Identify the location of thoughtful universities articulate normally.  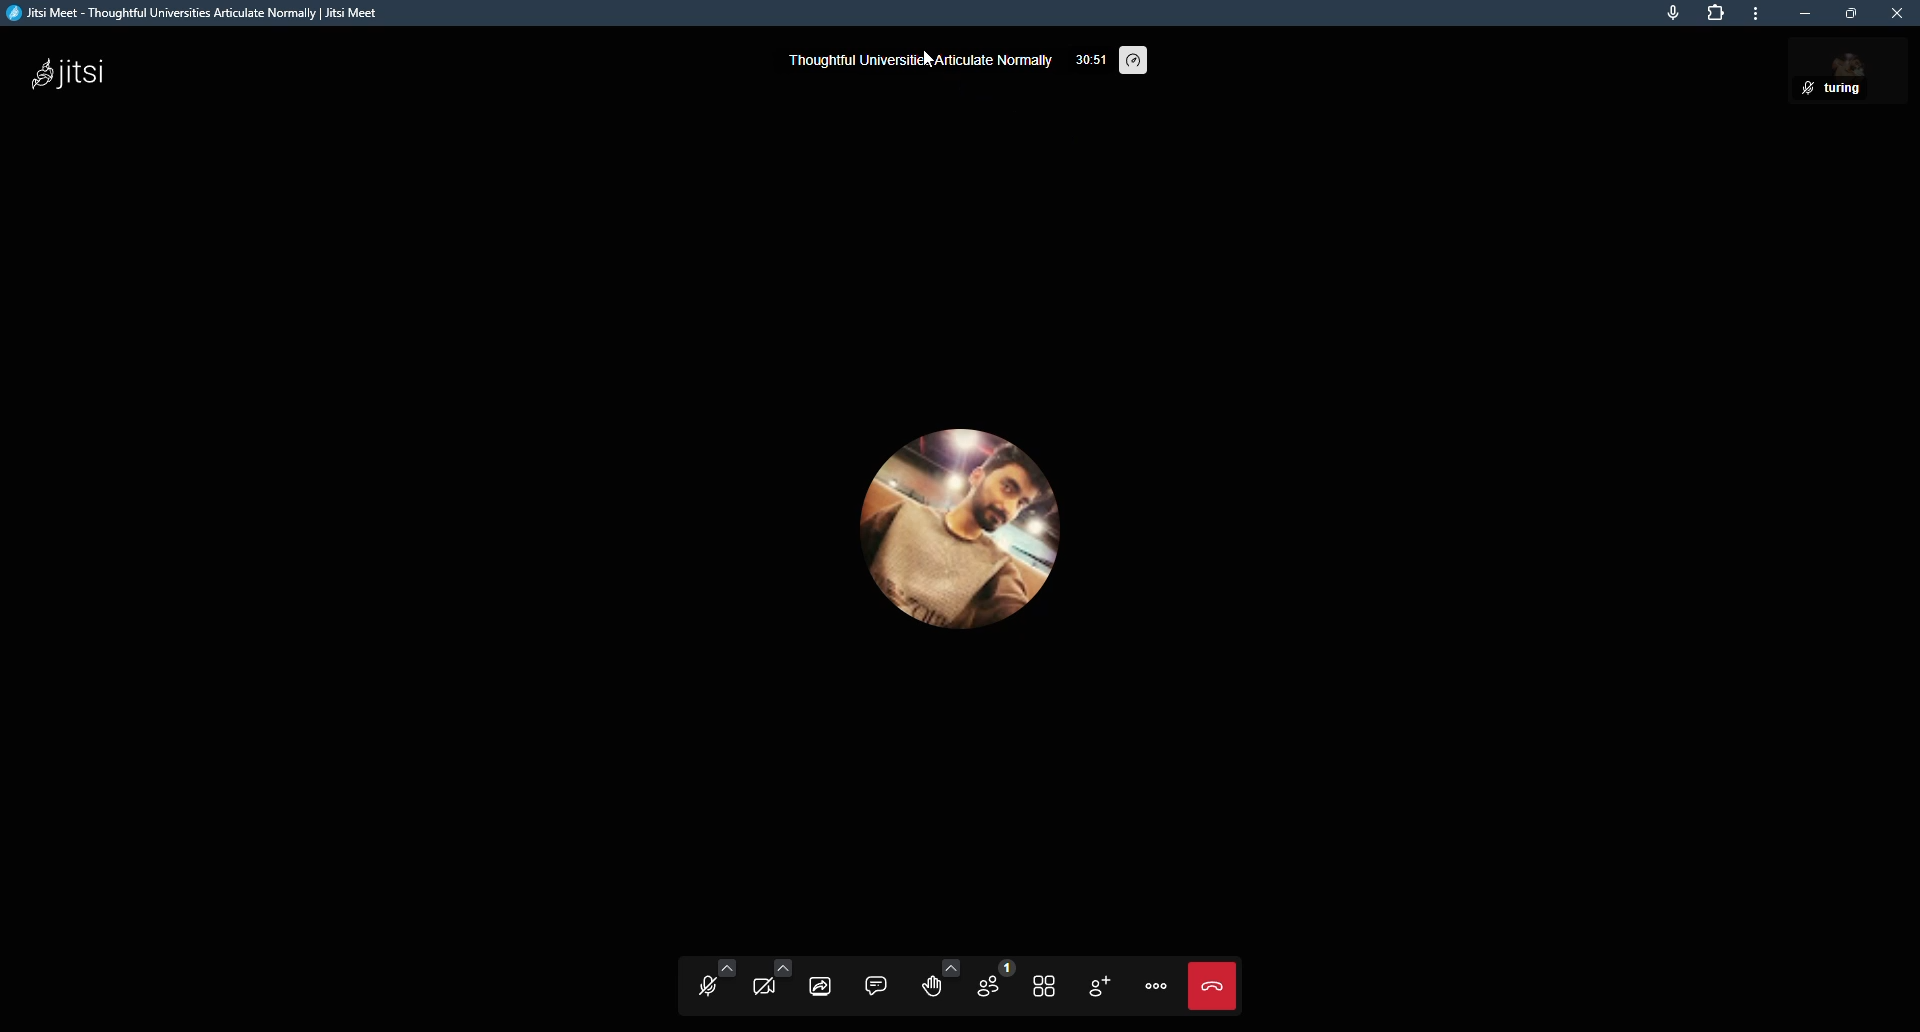
(917, 61).